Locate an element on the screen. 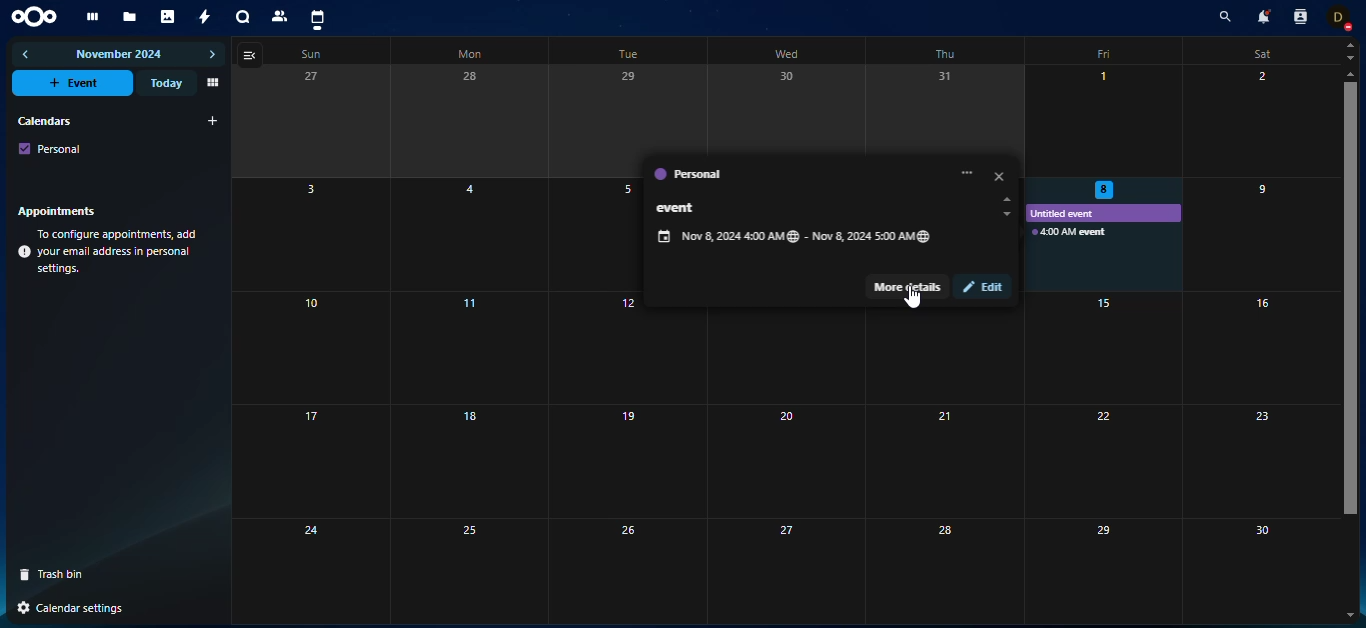 The width and height of the screenshot is (1366, 628). date range is located at coordinates (804, 236).